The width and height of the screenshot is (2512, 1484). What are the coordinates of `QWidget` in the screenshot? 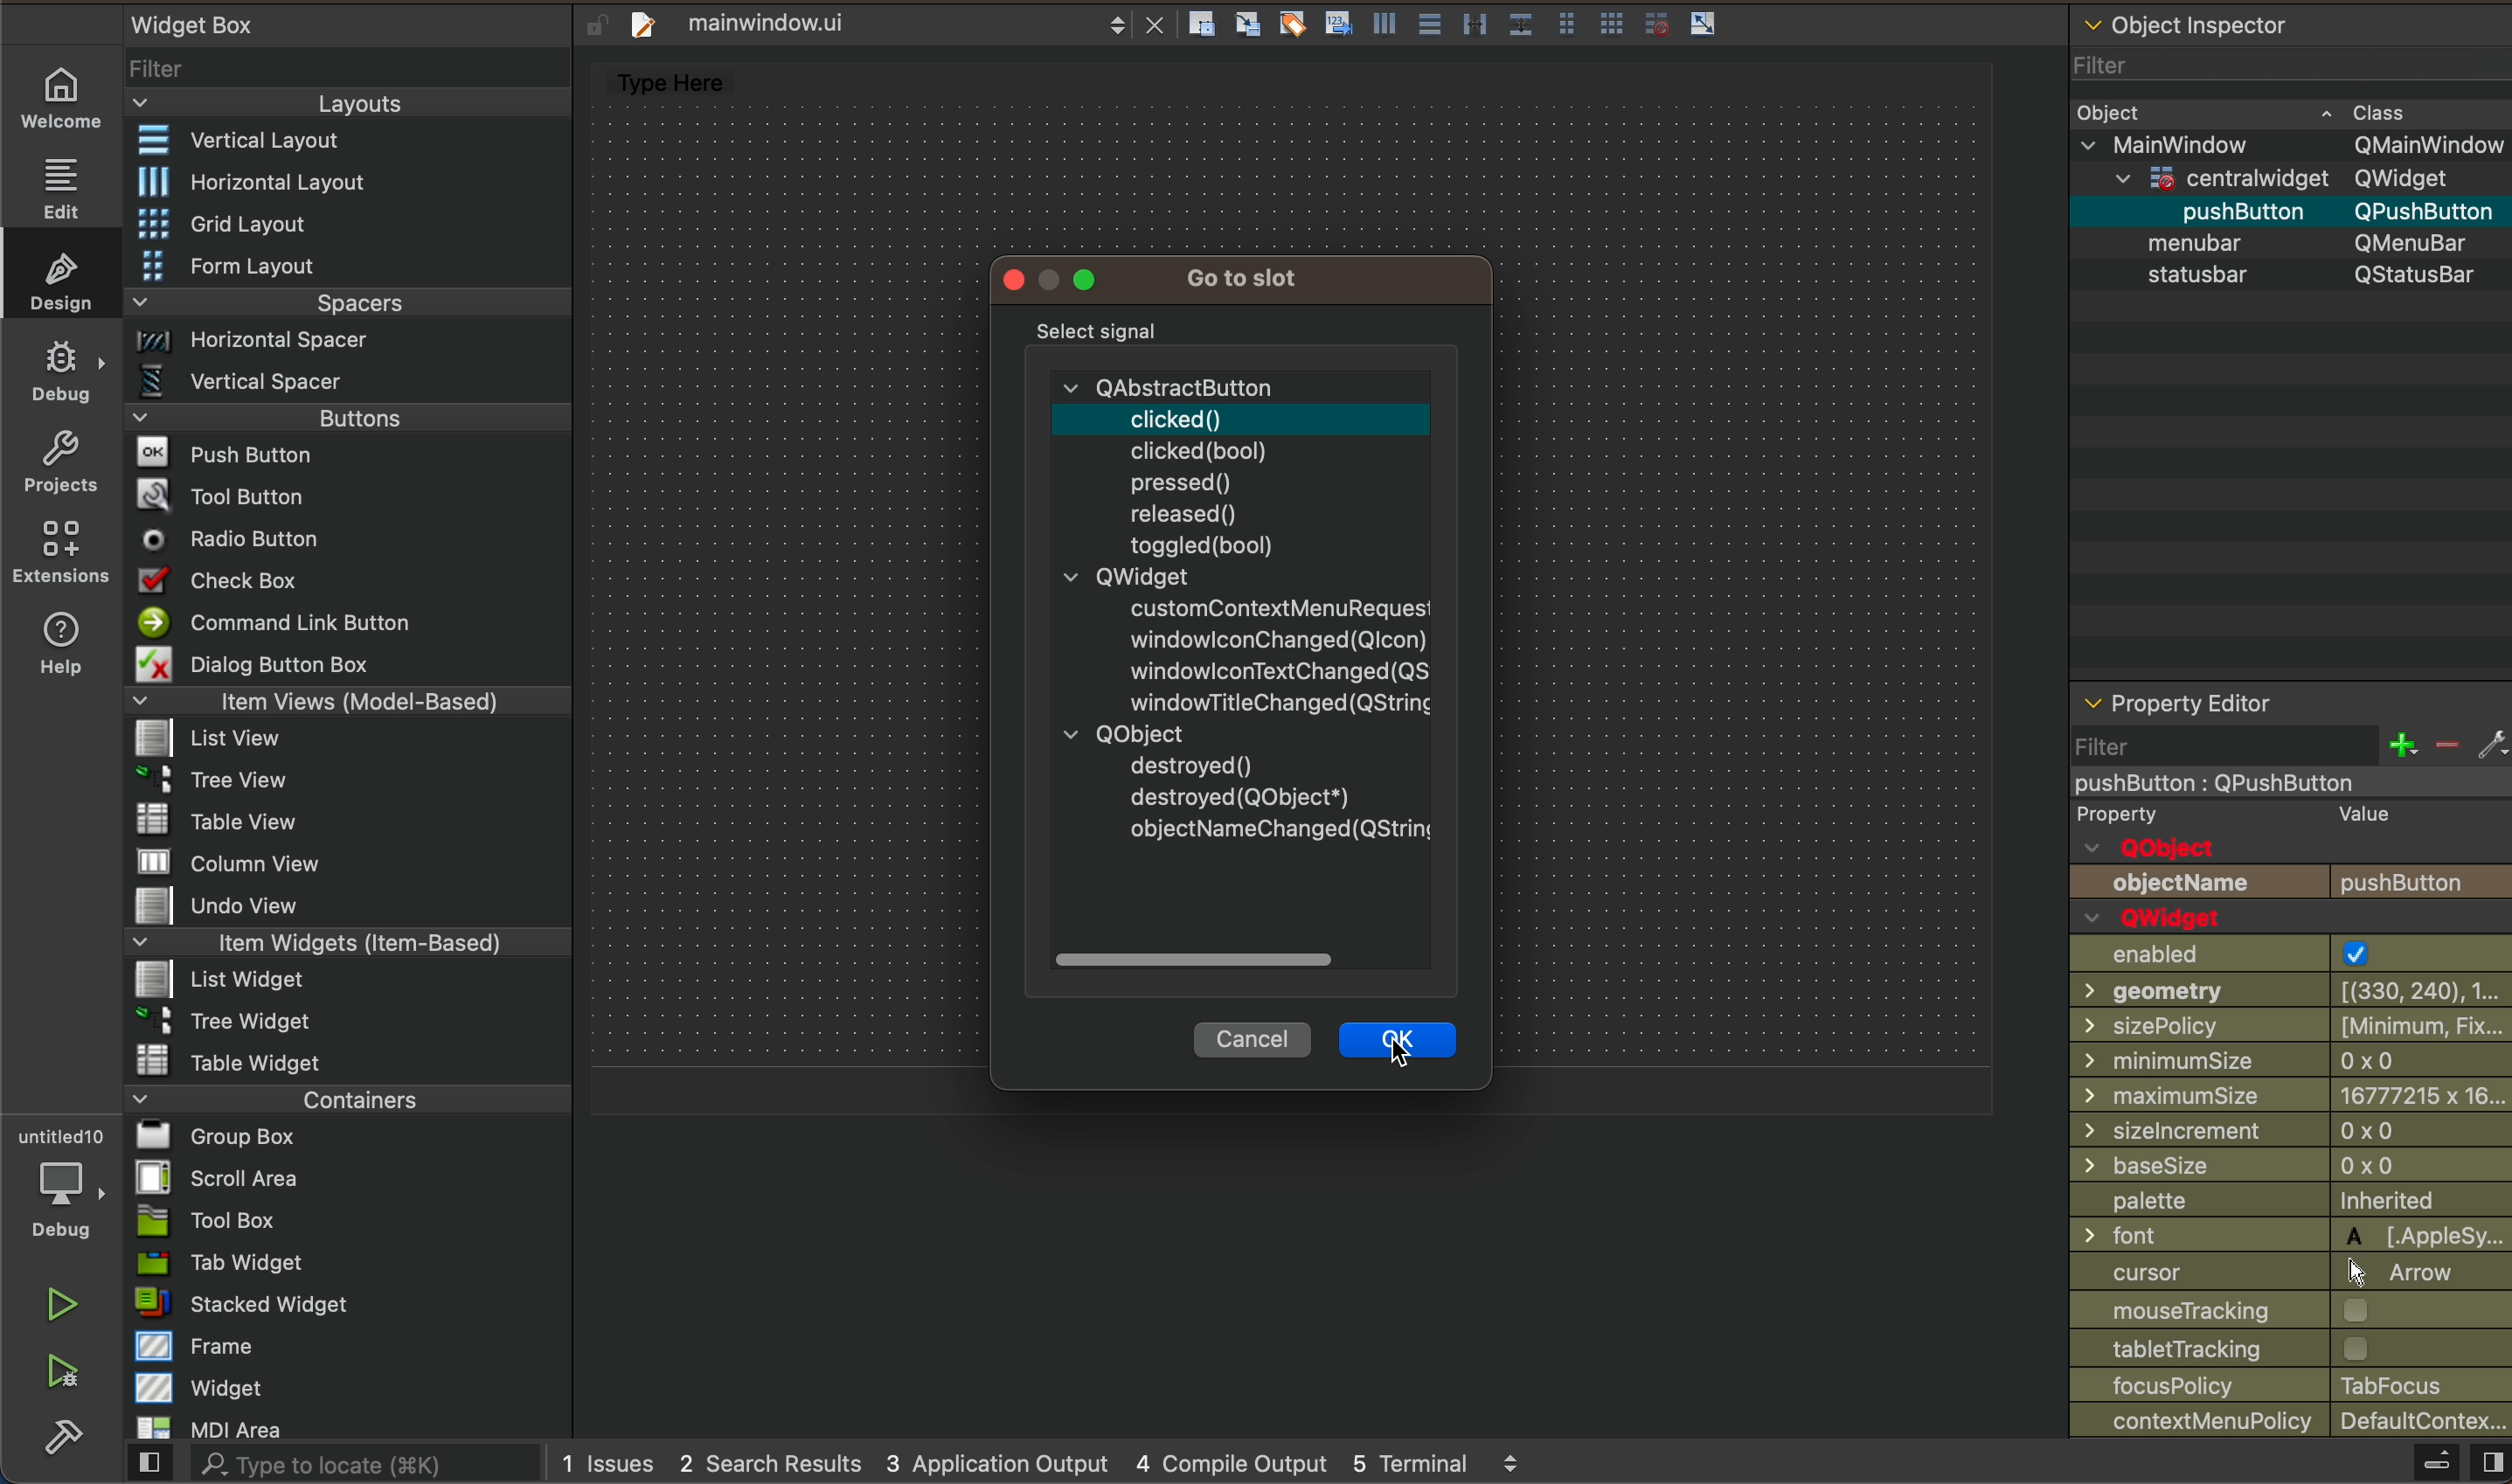 It's located at (1124, 575).